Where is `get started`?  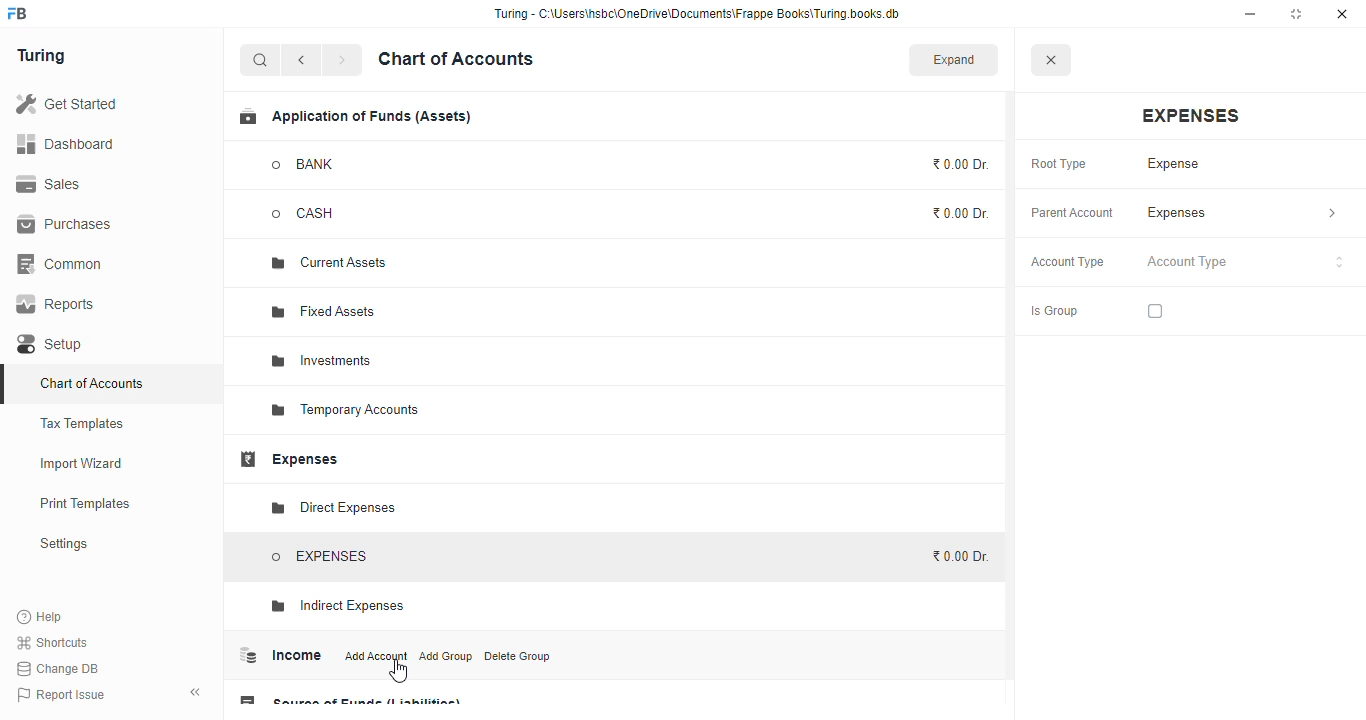 get started is located at coordinates (66, 103).